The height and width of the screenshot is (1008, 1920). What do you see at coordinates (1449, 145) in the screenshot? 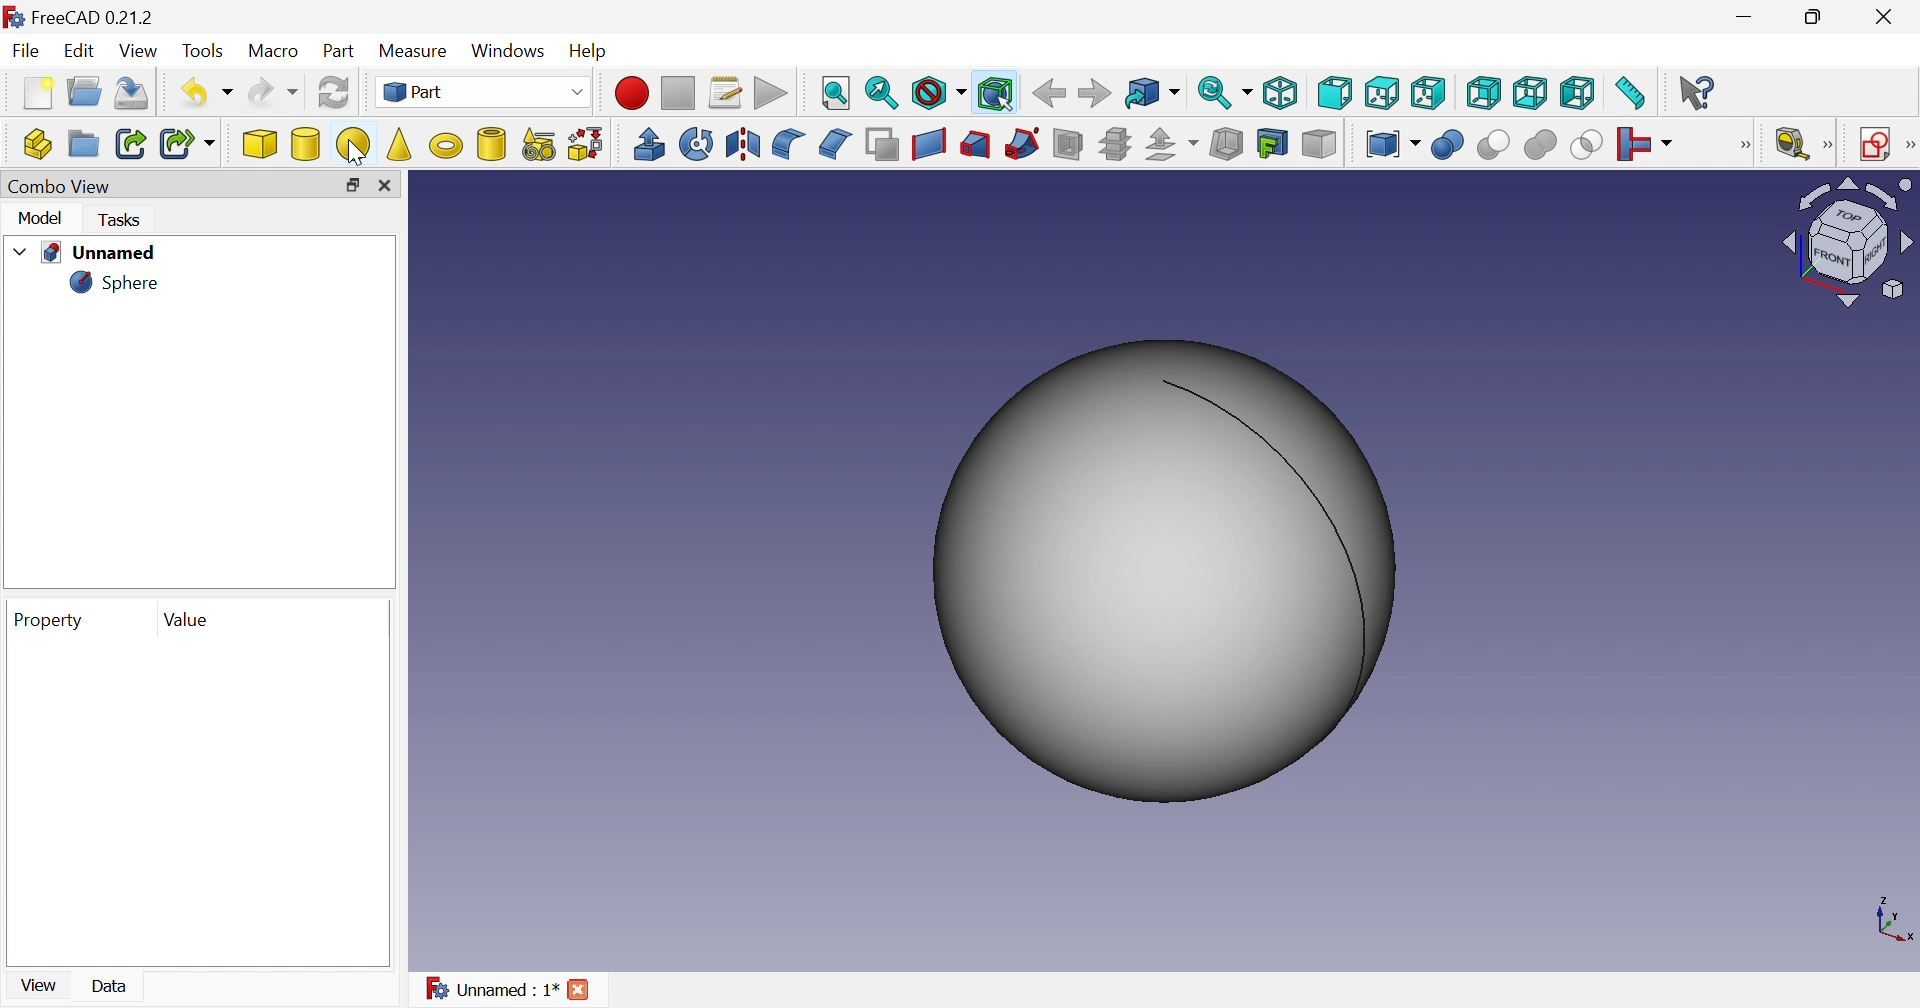
I see `Boolean` at bounding box center [1449, 145].